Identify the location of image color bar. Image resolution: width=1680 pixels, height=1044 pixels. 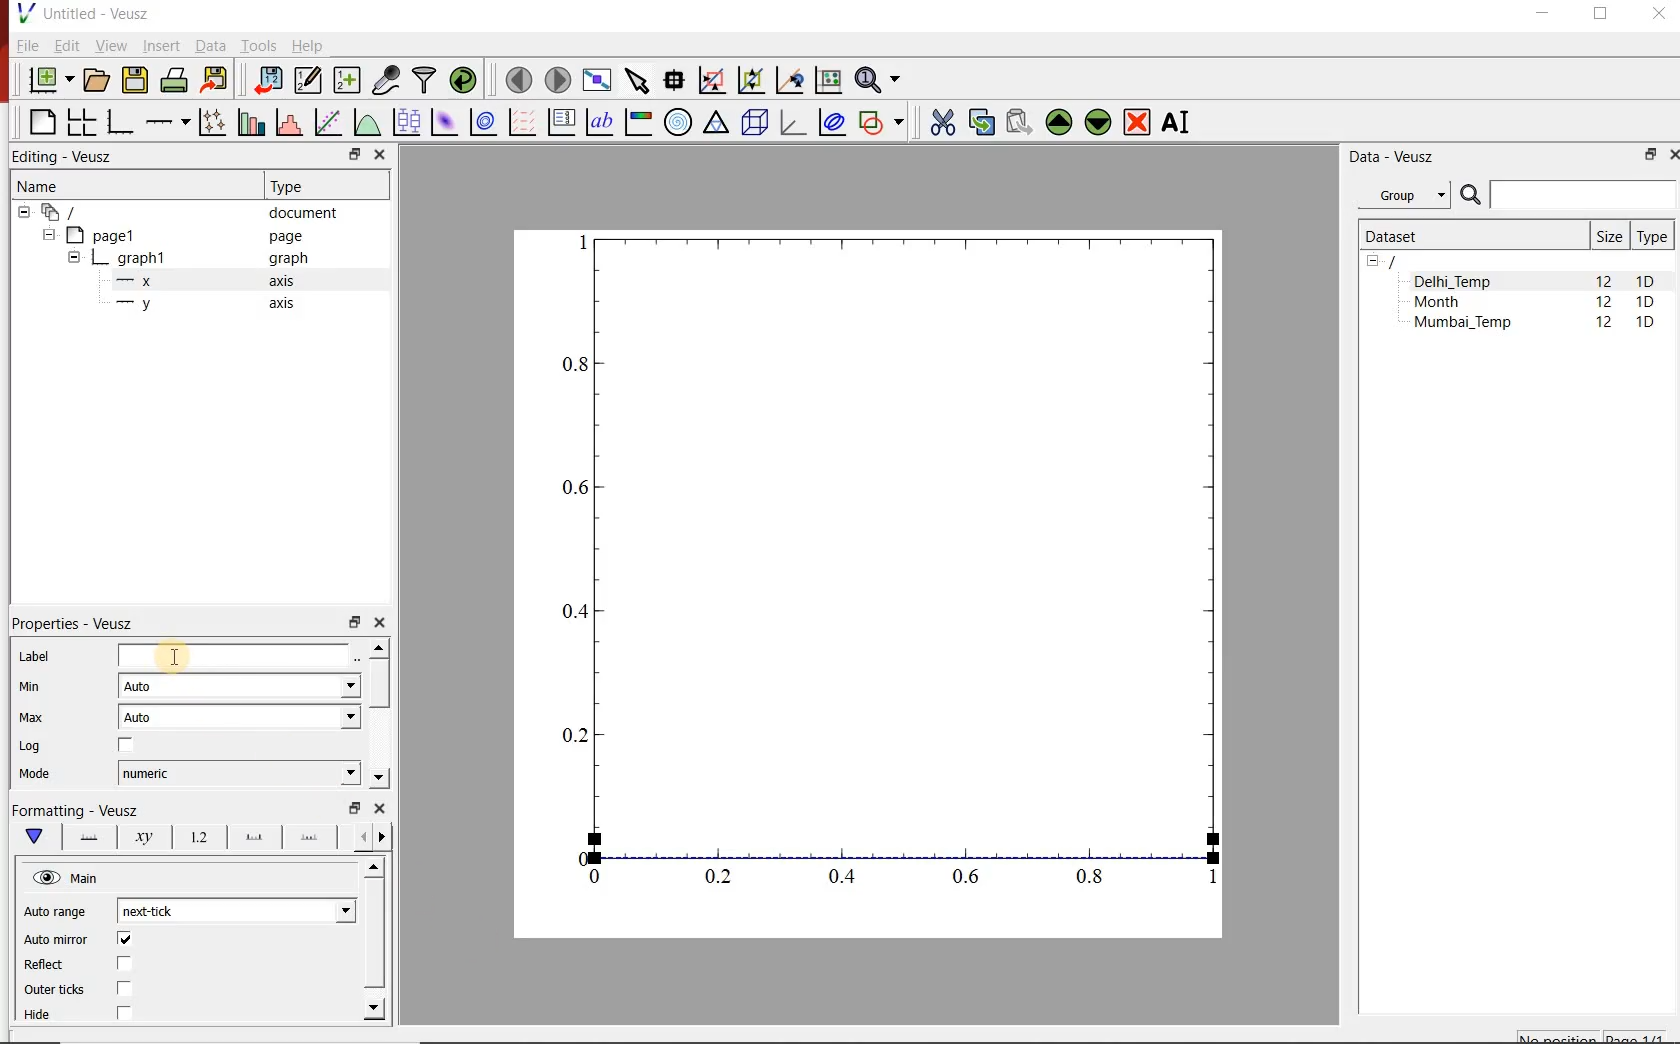
(638, 122).